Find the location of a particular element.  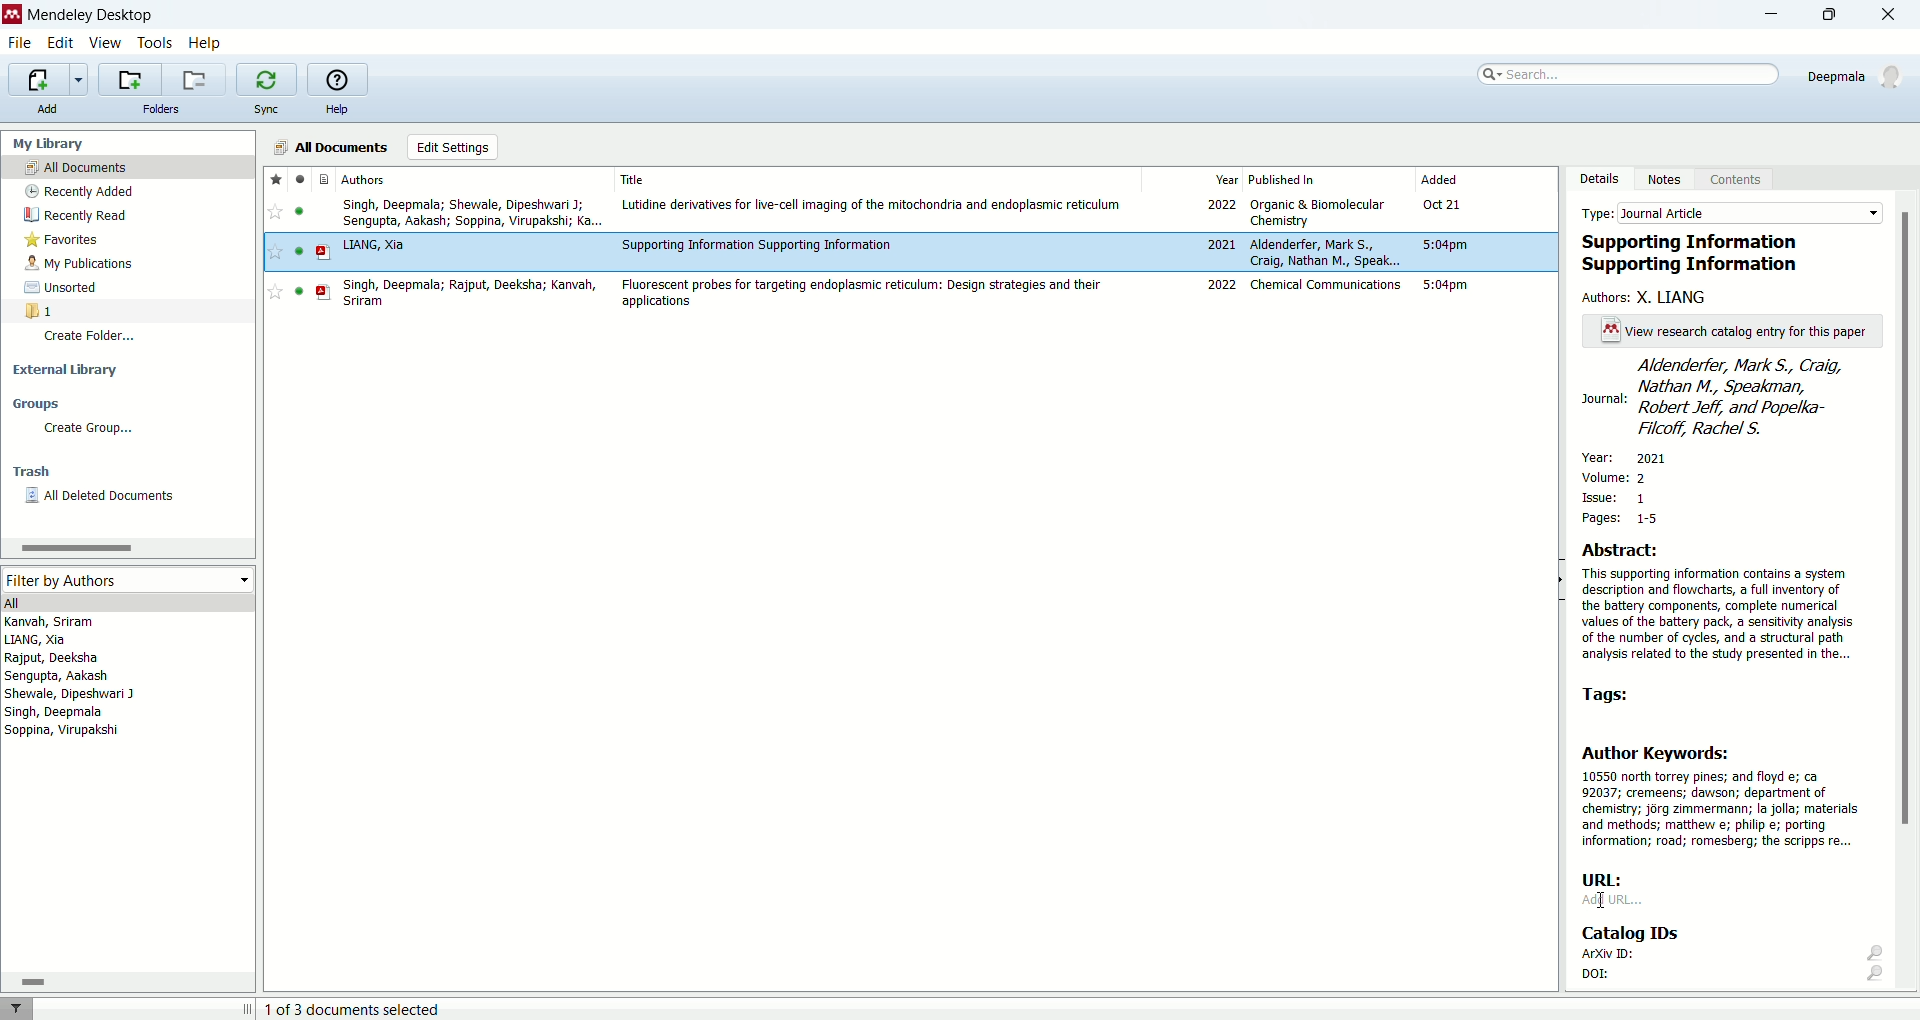

sengupta, aakash is located at coordinates (58, 676).